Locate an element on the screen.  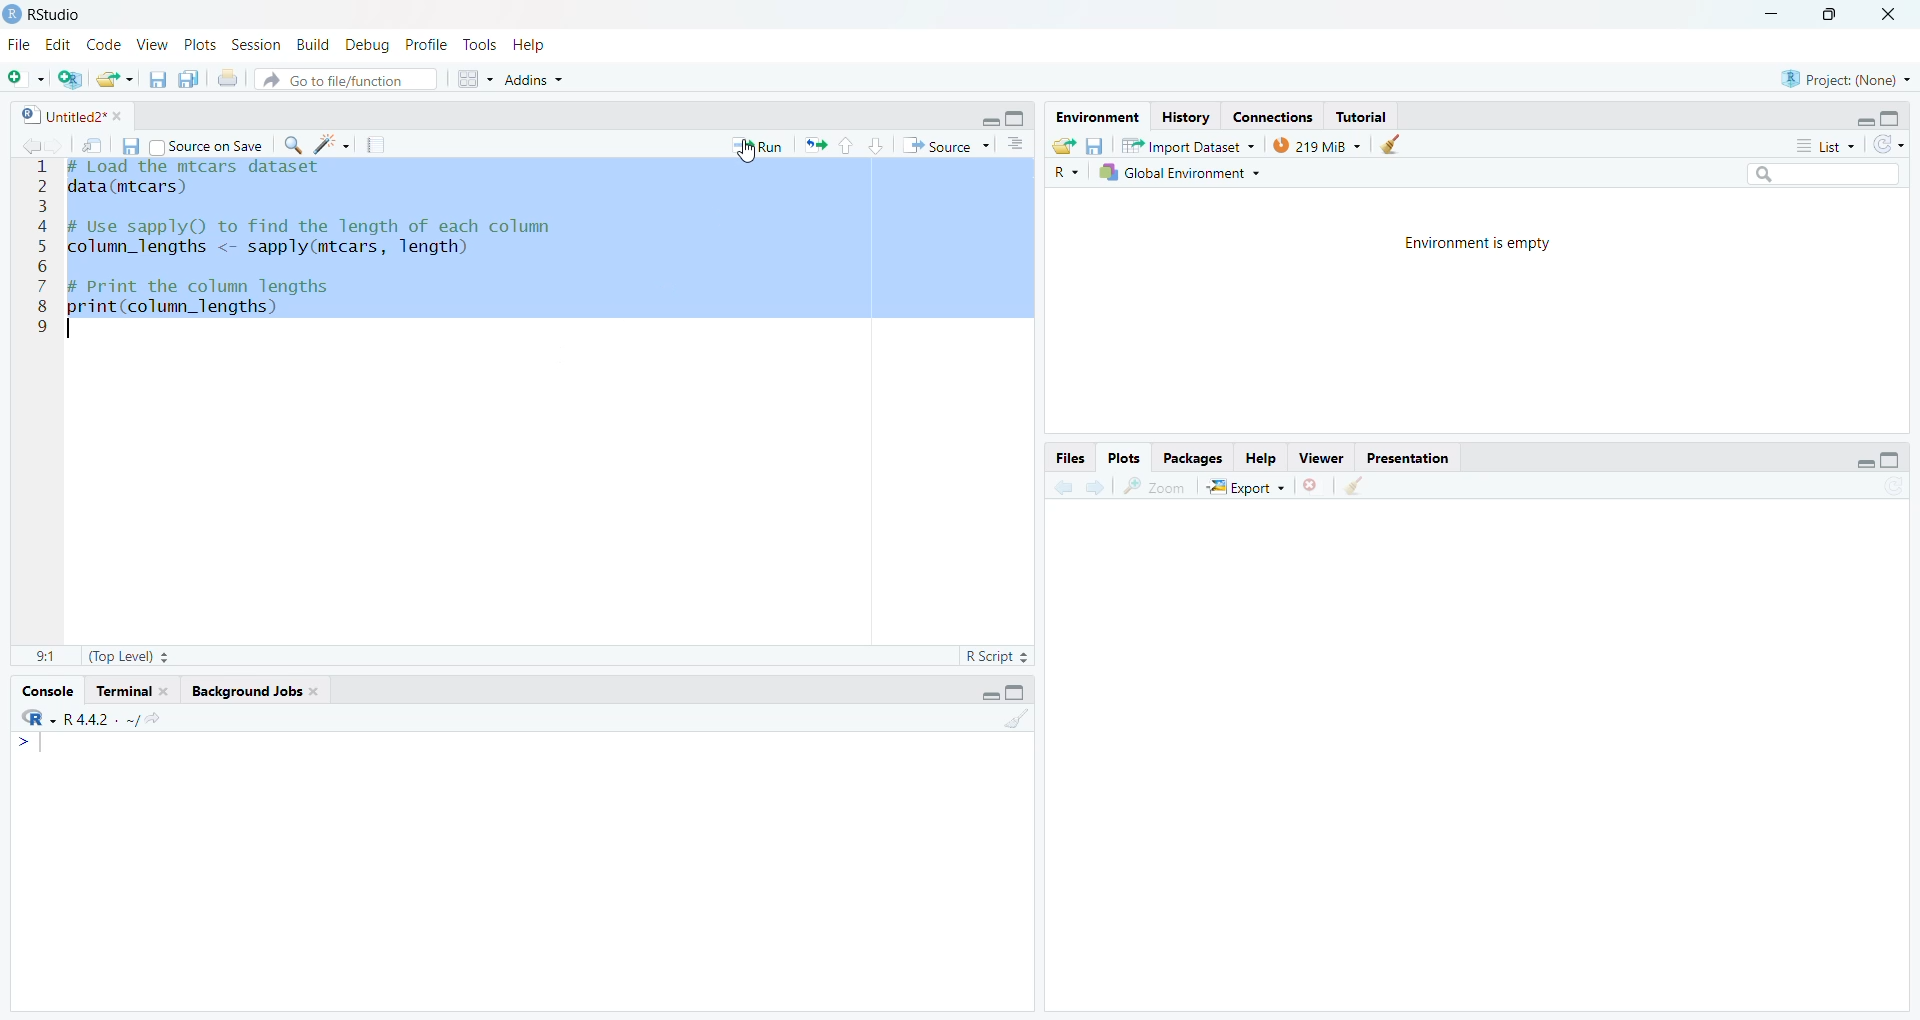
Minimize is located at coordinates (1773, 16).